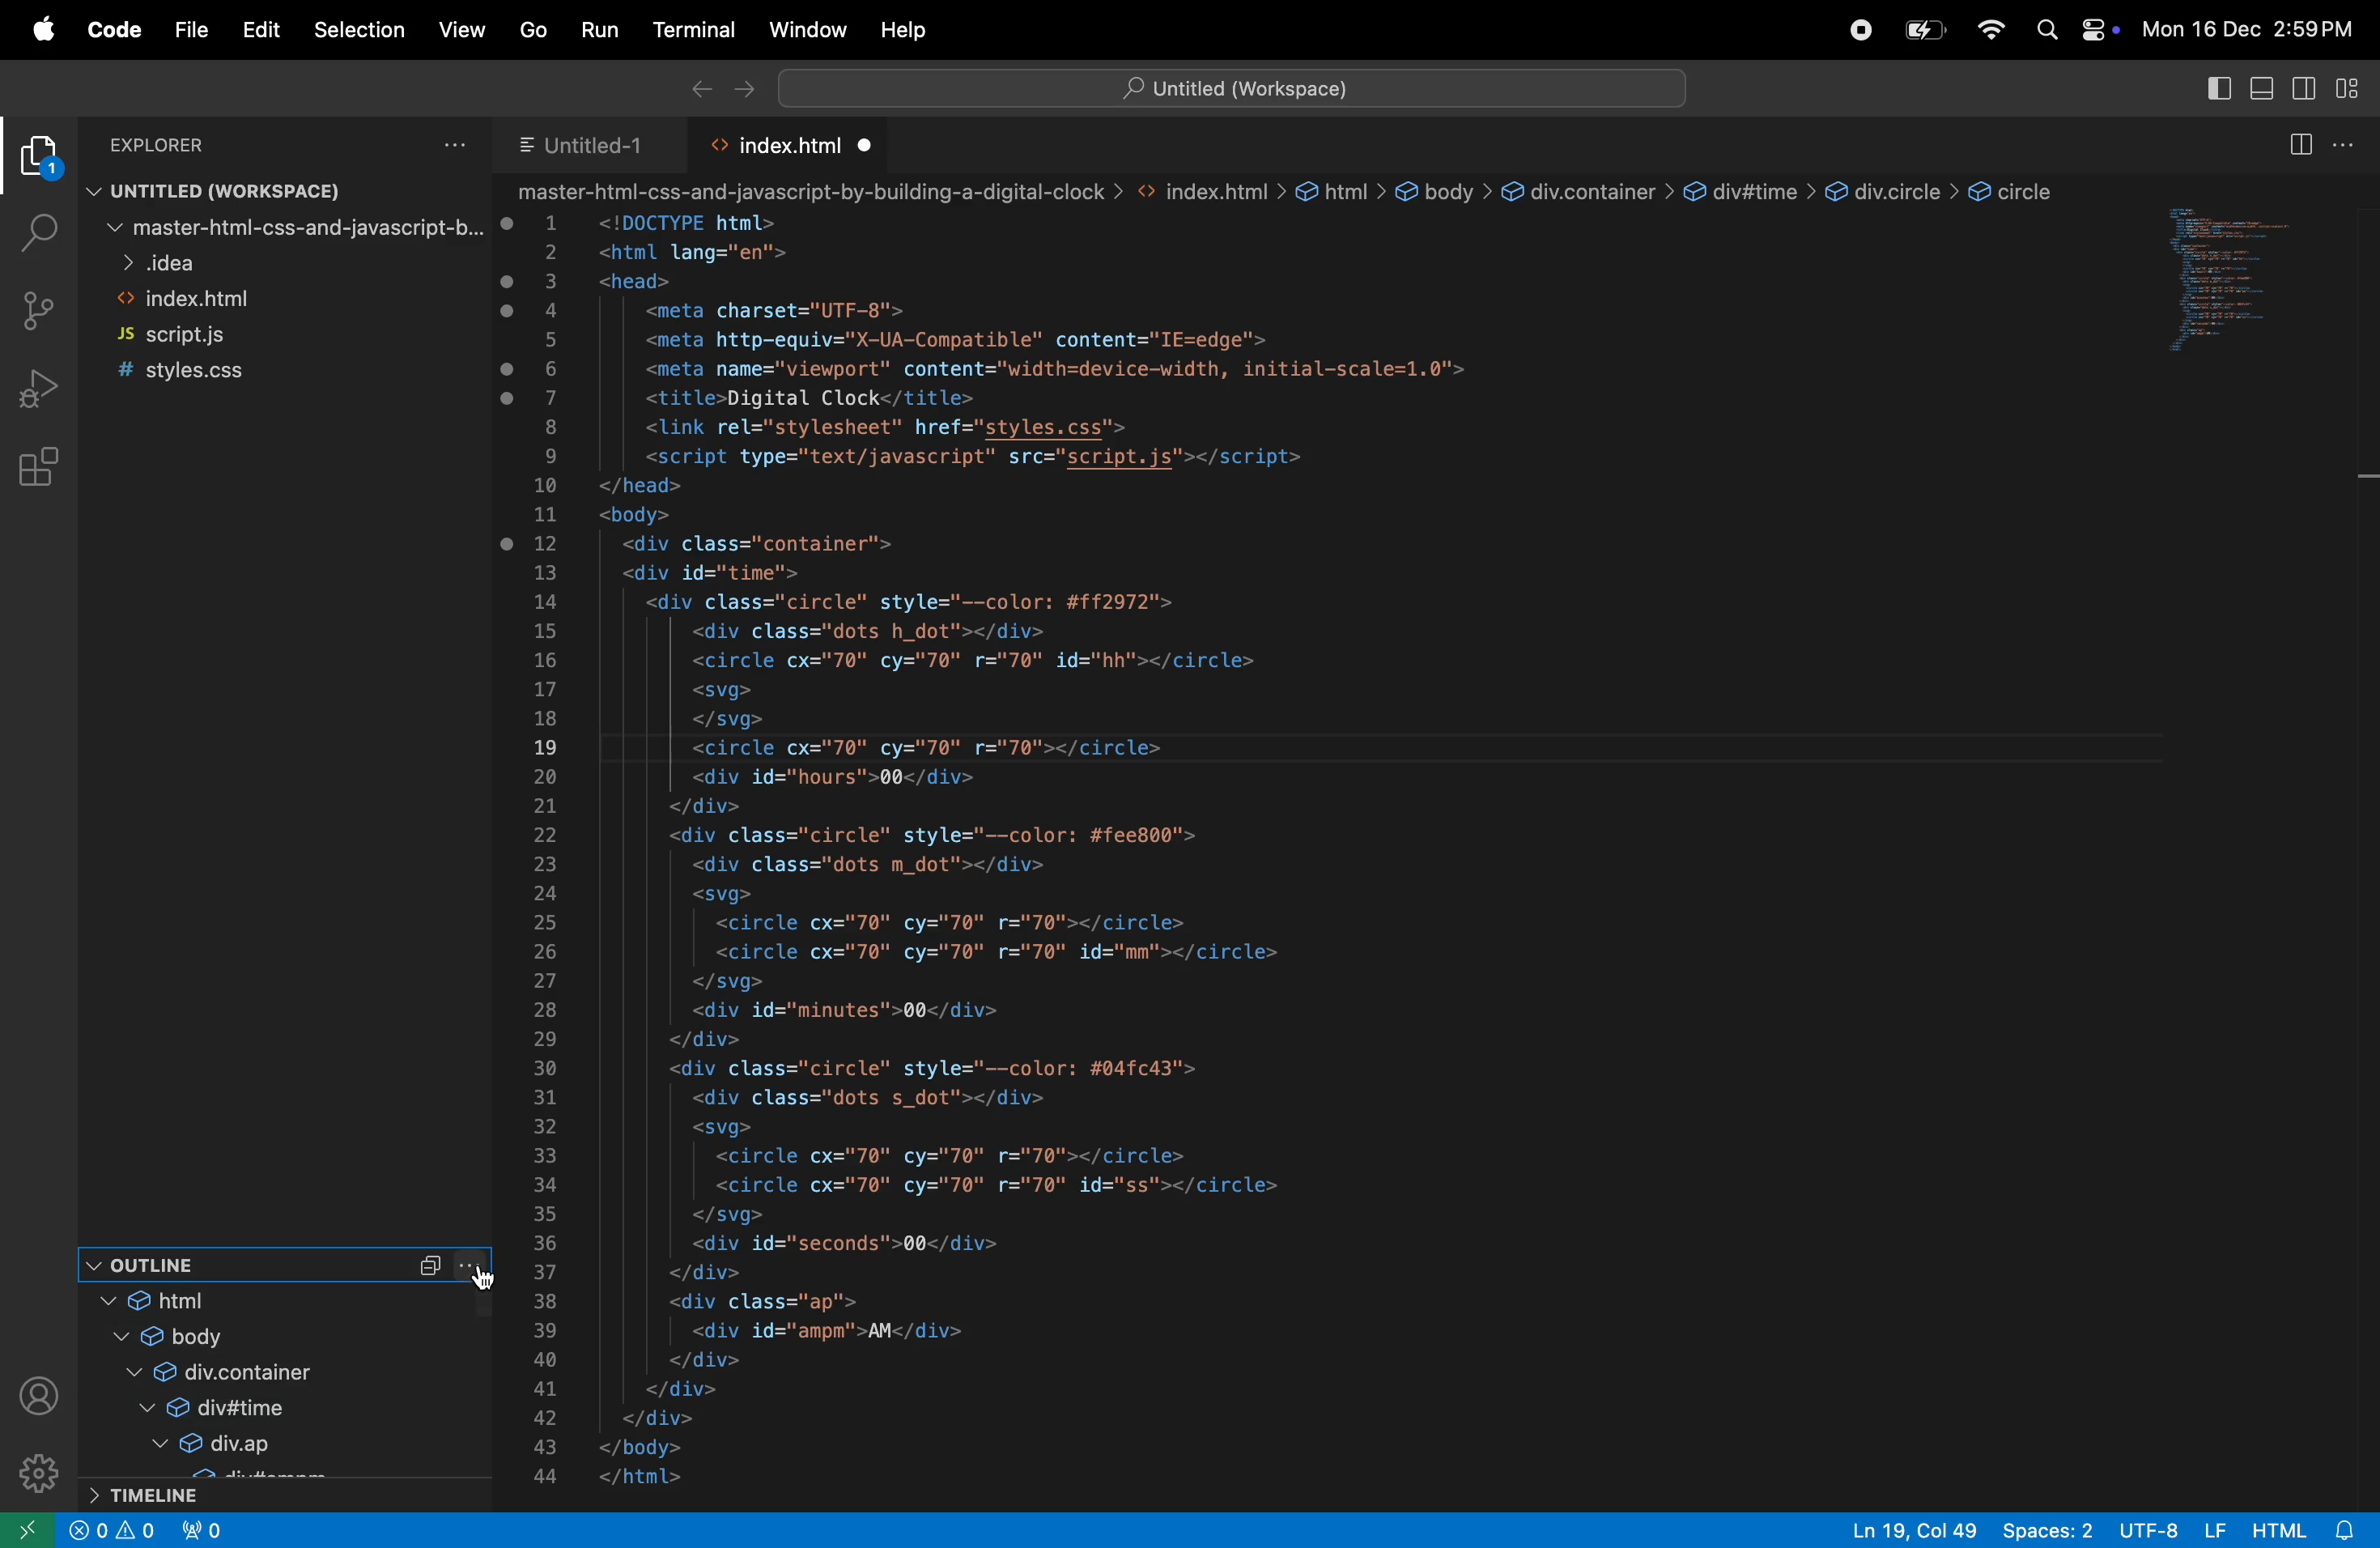 This screenshot has width=2380, height=1548. I want to click on Collapse , so click(430, 1266).